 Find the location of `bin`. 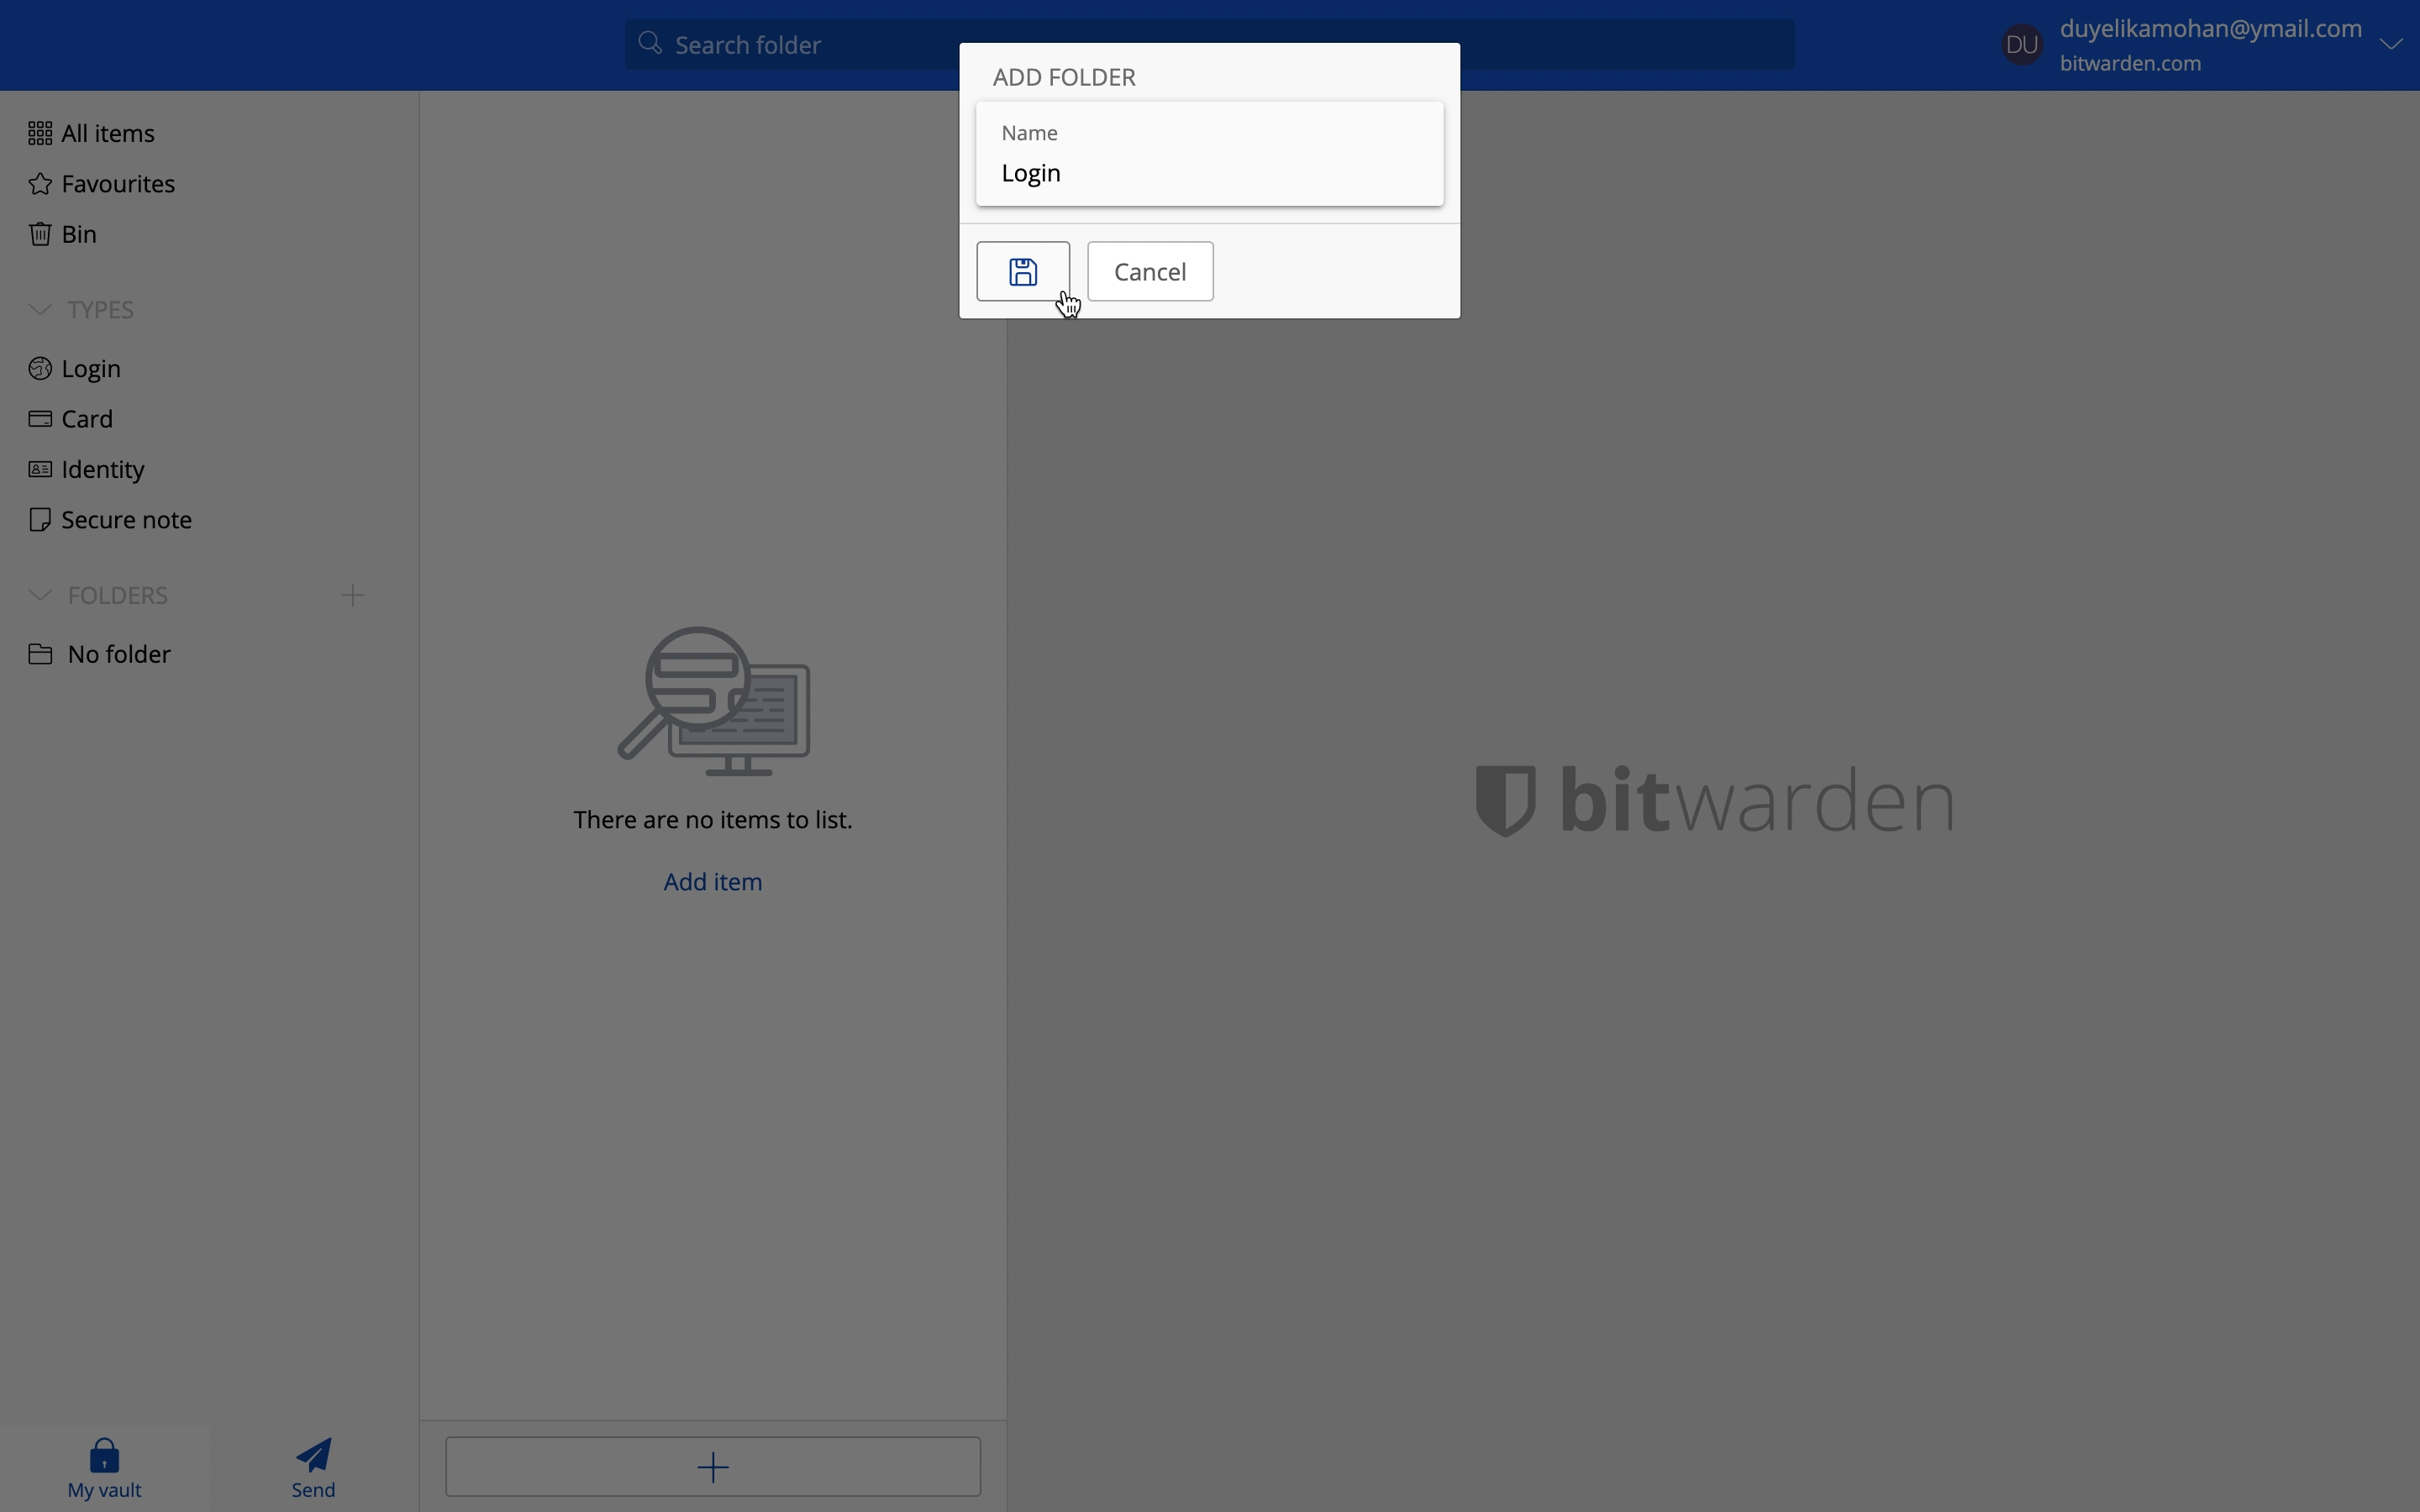

bin is located at coordinates (58, 230).